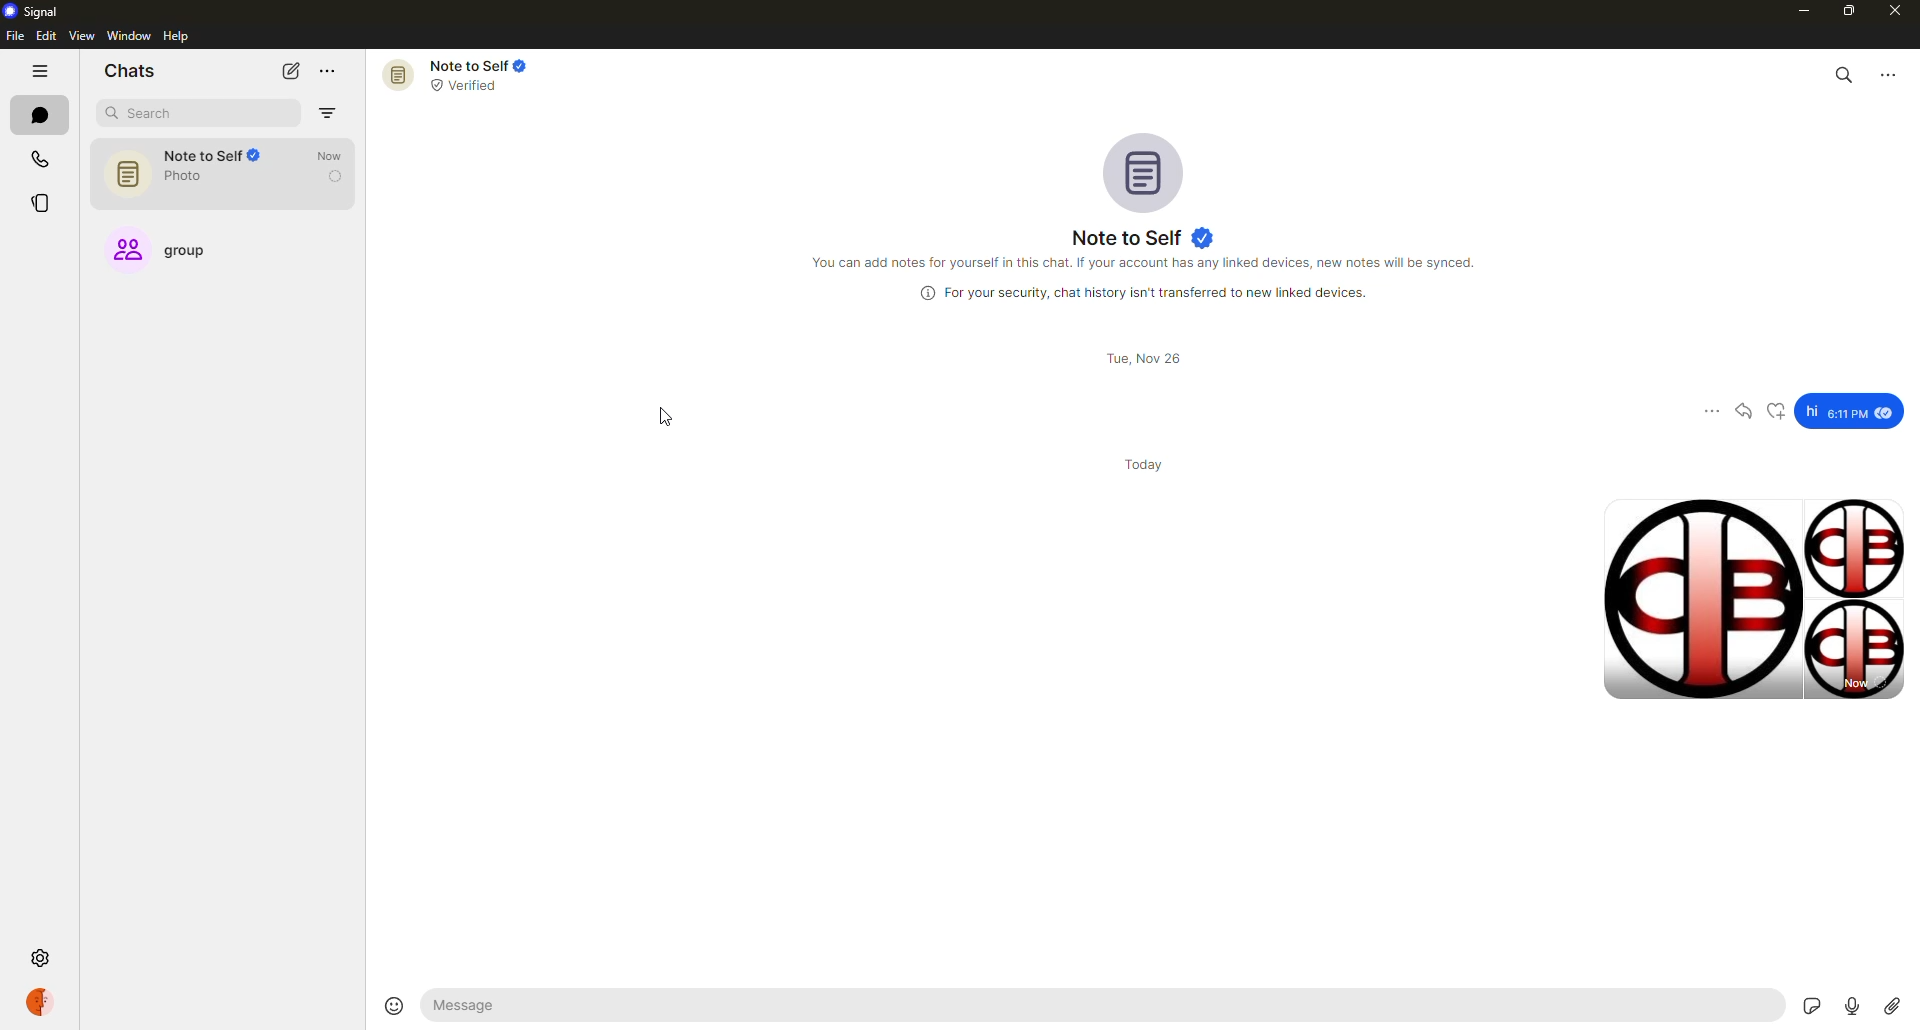 This screenshot has height=1030, width=1920. What do you see at coordinates (41, 72) in the screenshot?
I see `hide tabs` at bounding box center [41, 72].